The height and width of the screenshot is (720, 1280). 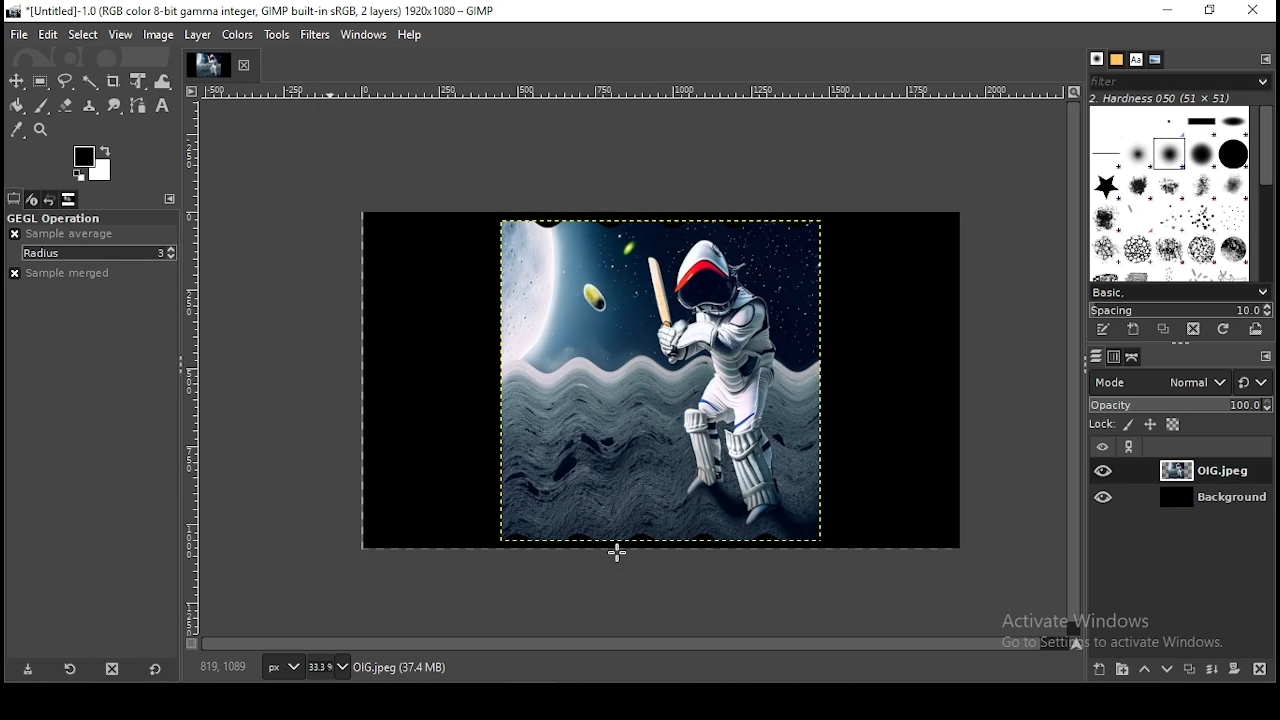 What do you see at coordinates (1175, 98) in the screenshot?
I see `hardness` at bounding box center [1175, 98].